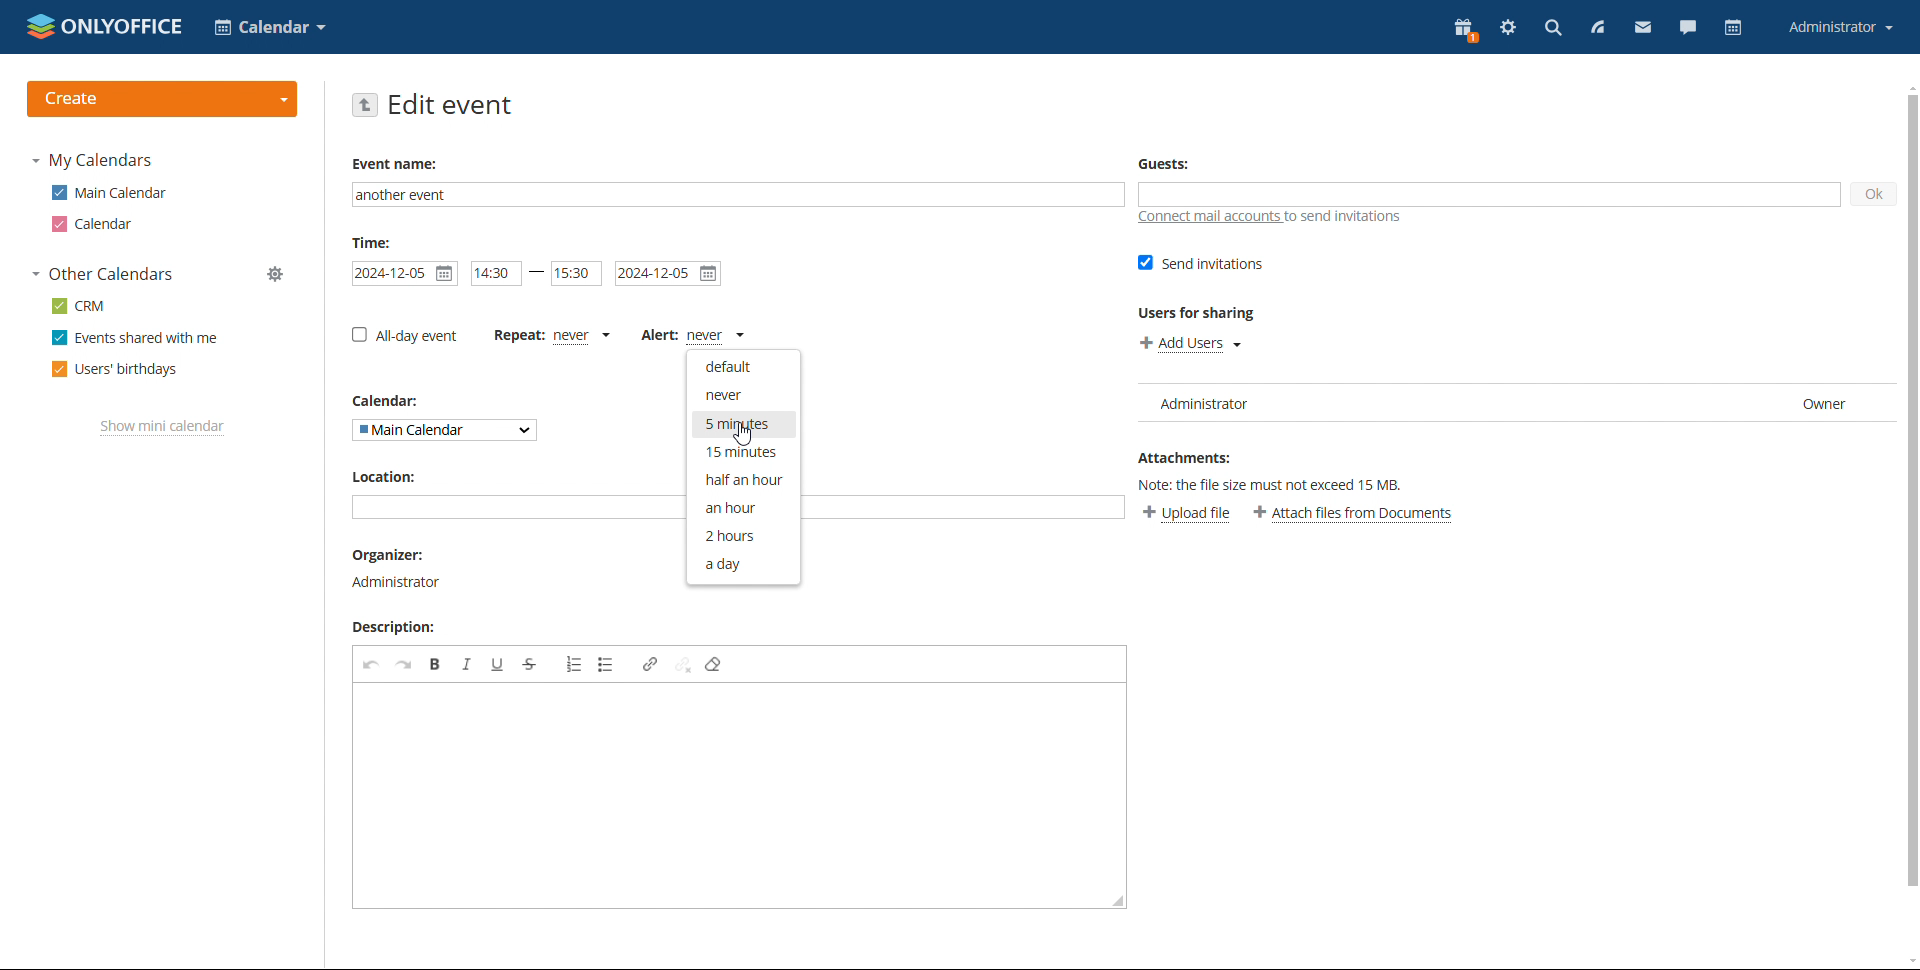  Describe the element at coordinates (1466, 30) in the screenshot. I see `present` at that location.